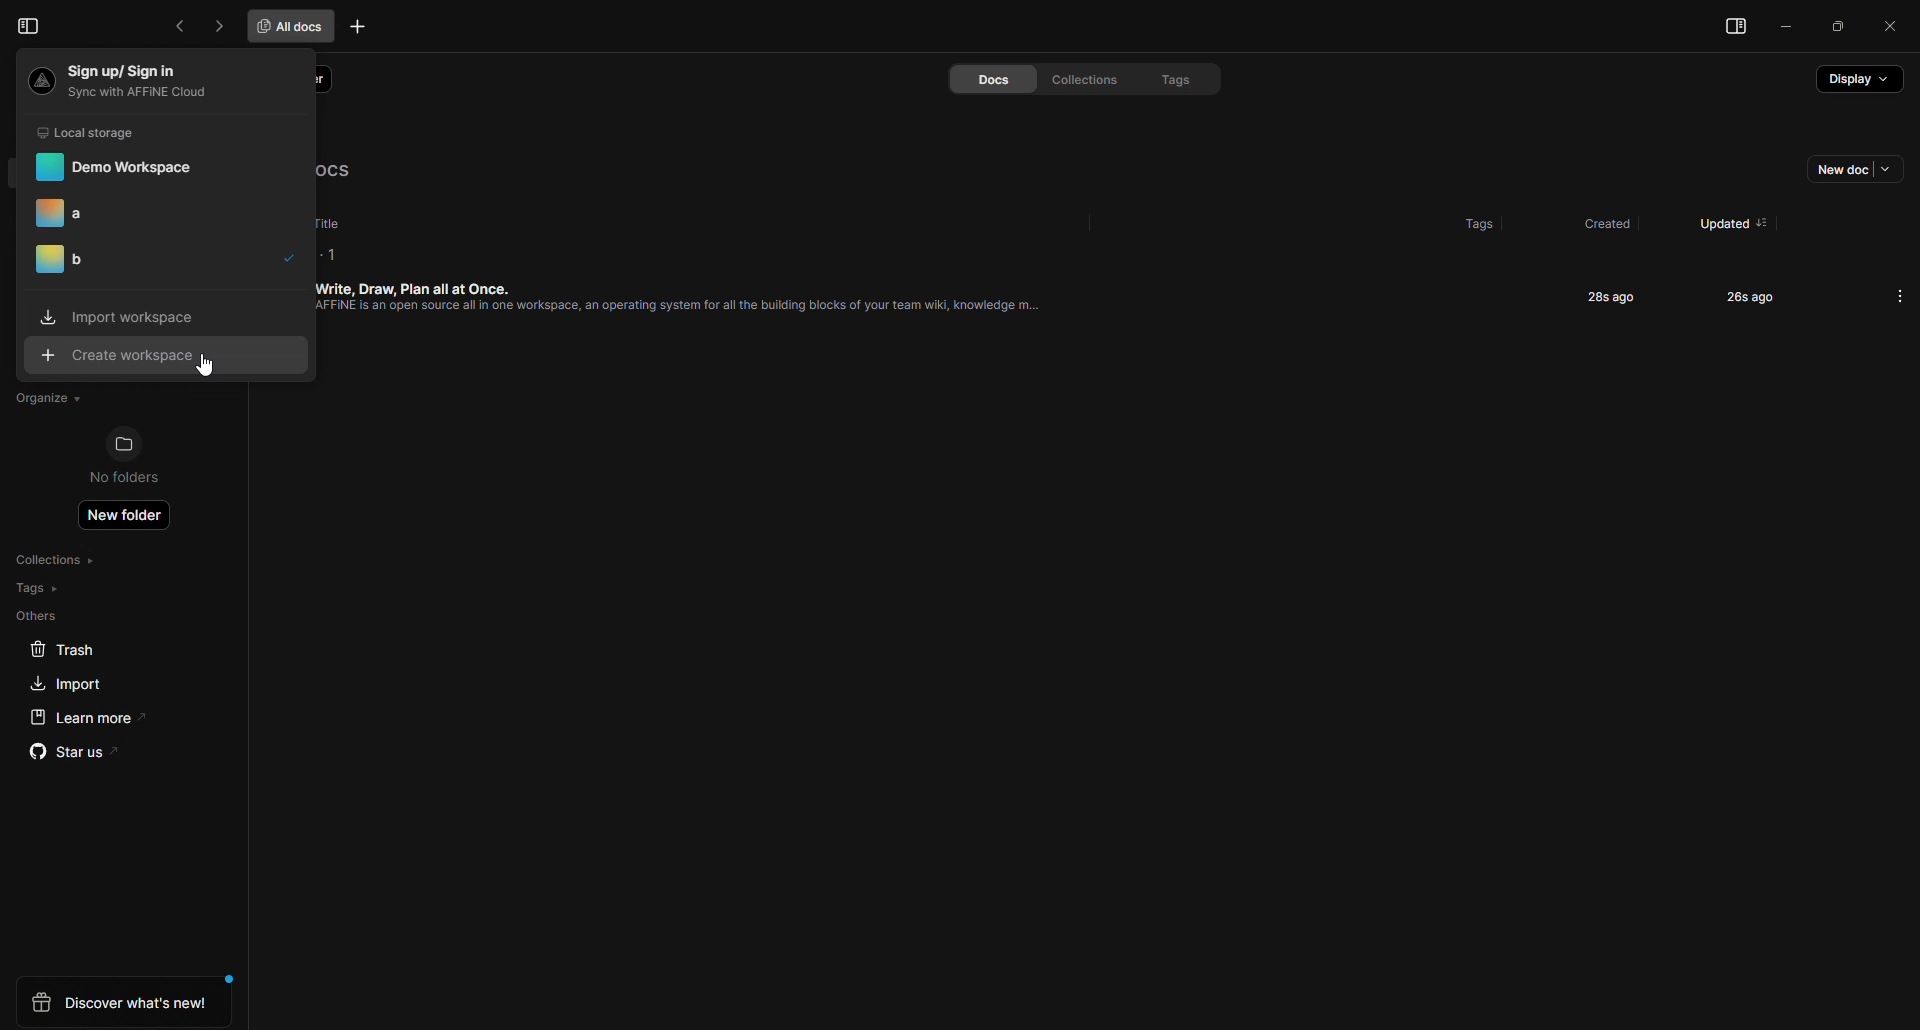  I want to click on docs, so click(975, 80).